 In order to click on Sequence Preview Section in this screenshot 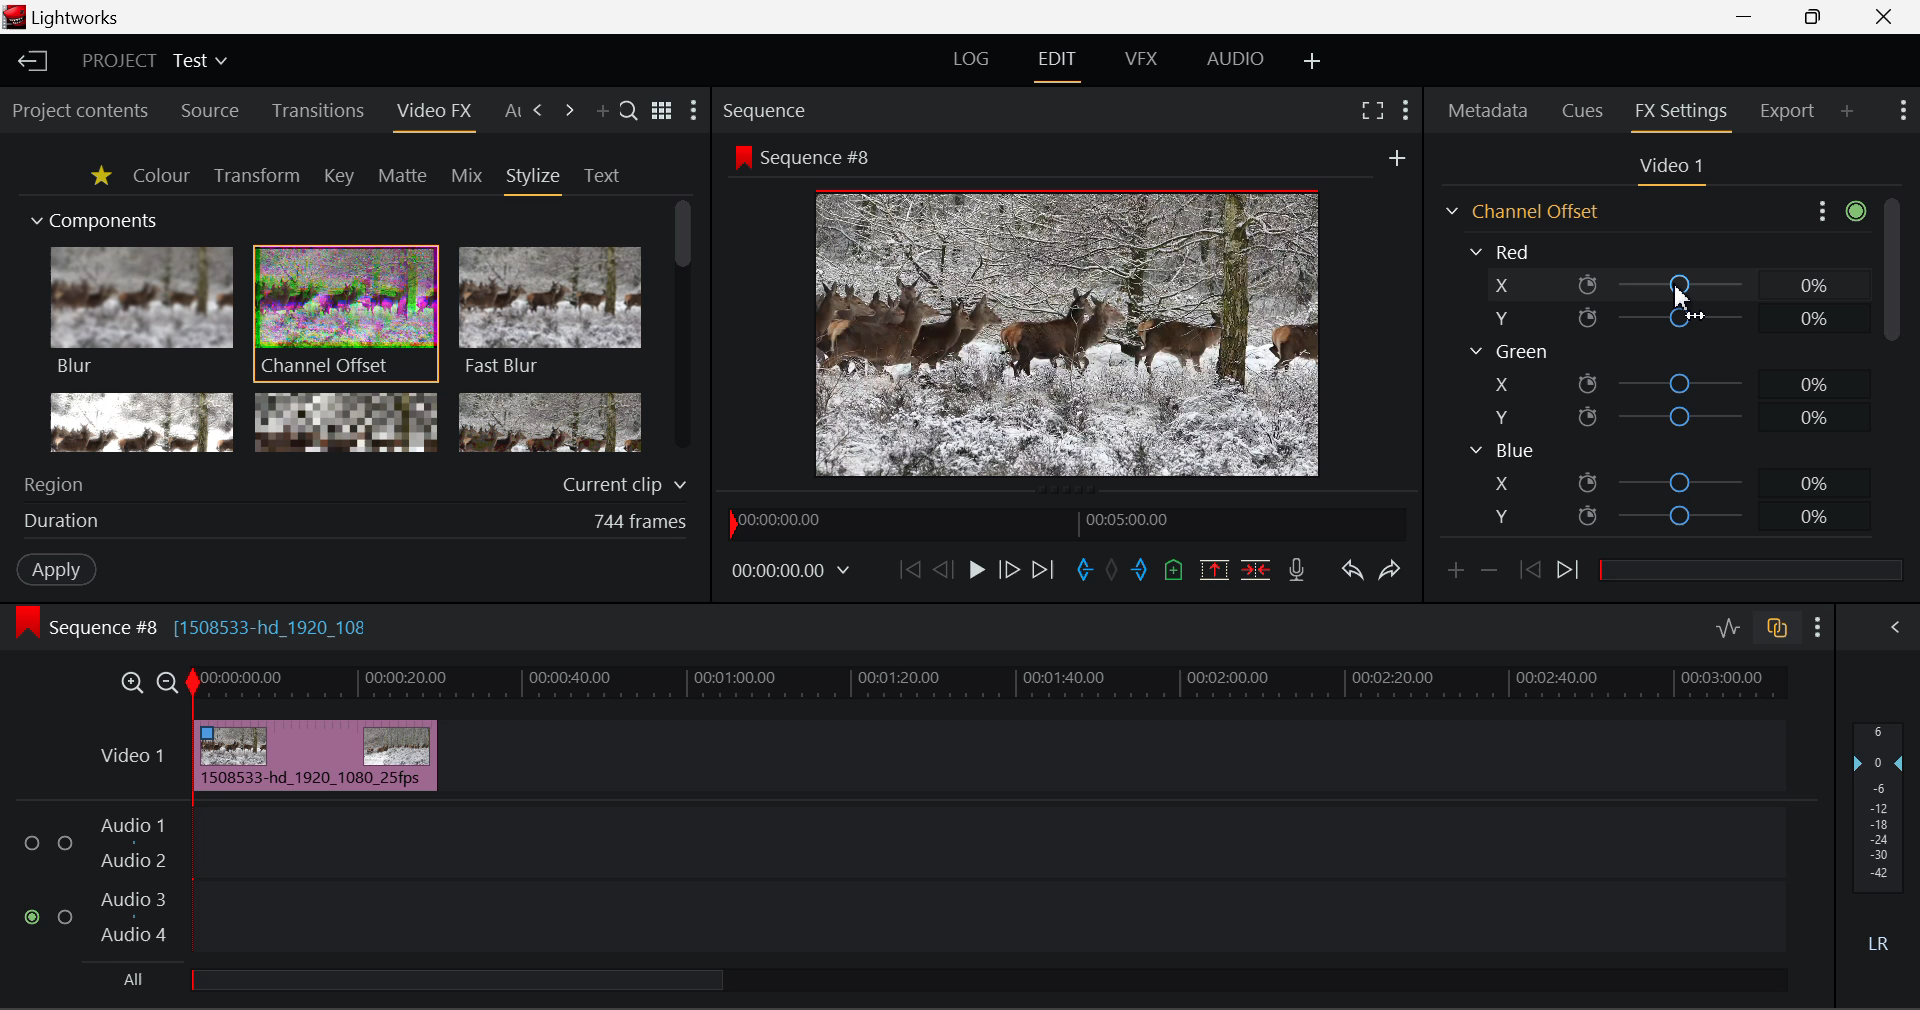, I will do `click(767, 109)`.